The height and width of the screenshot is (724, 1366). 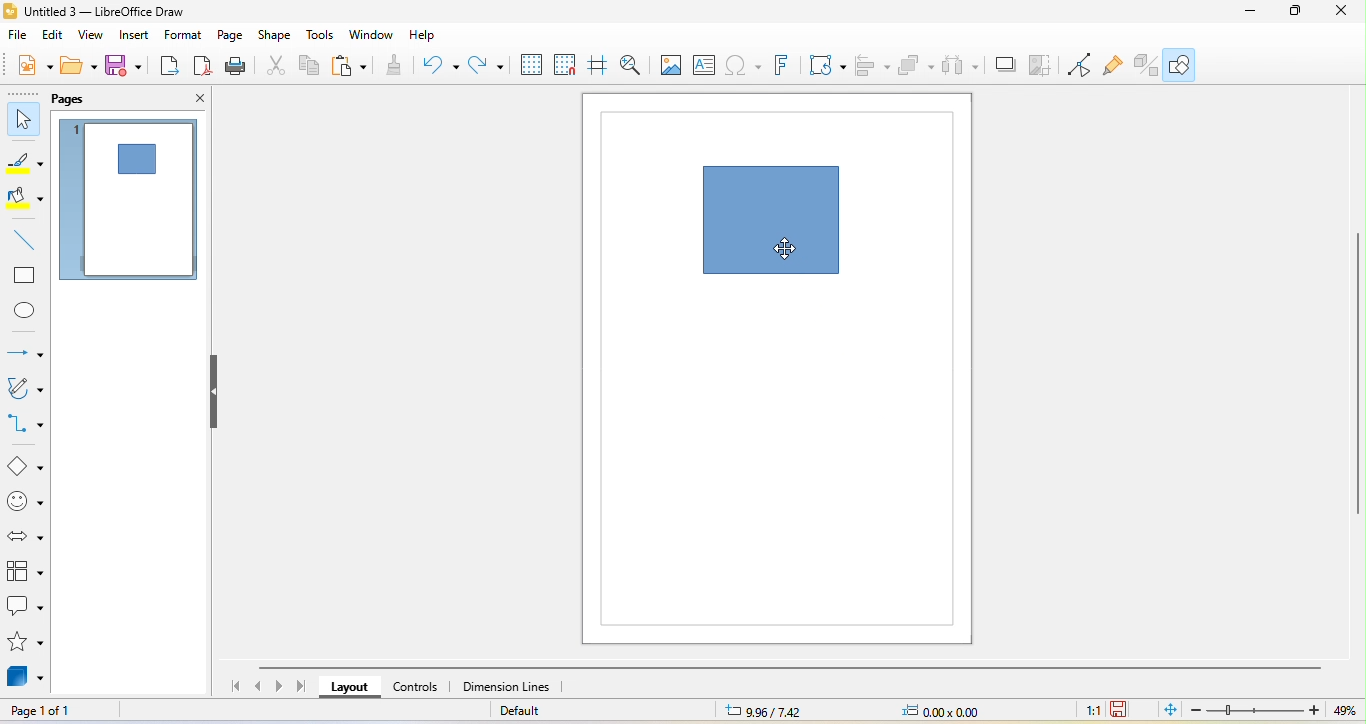 I want to click on default, so click(x=549, y=711).